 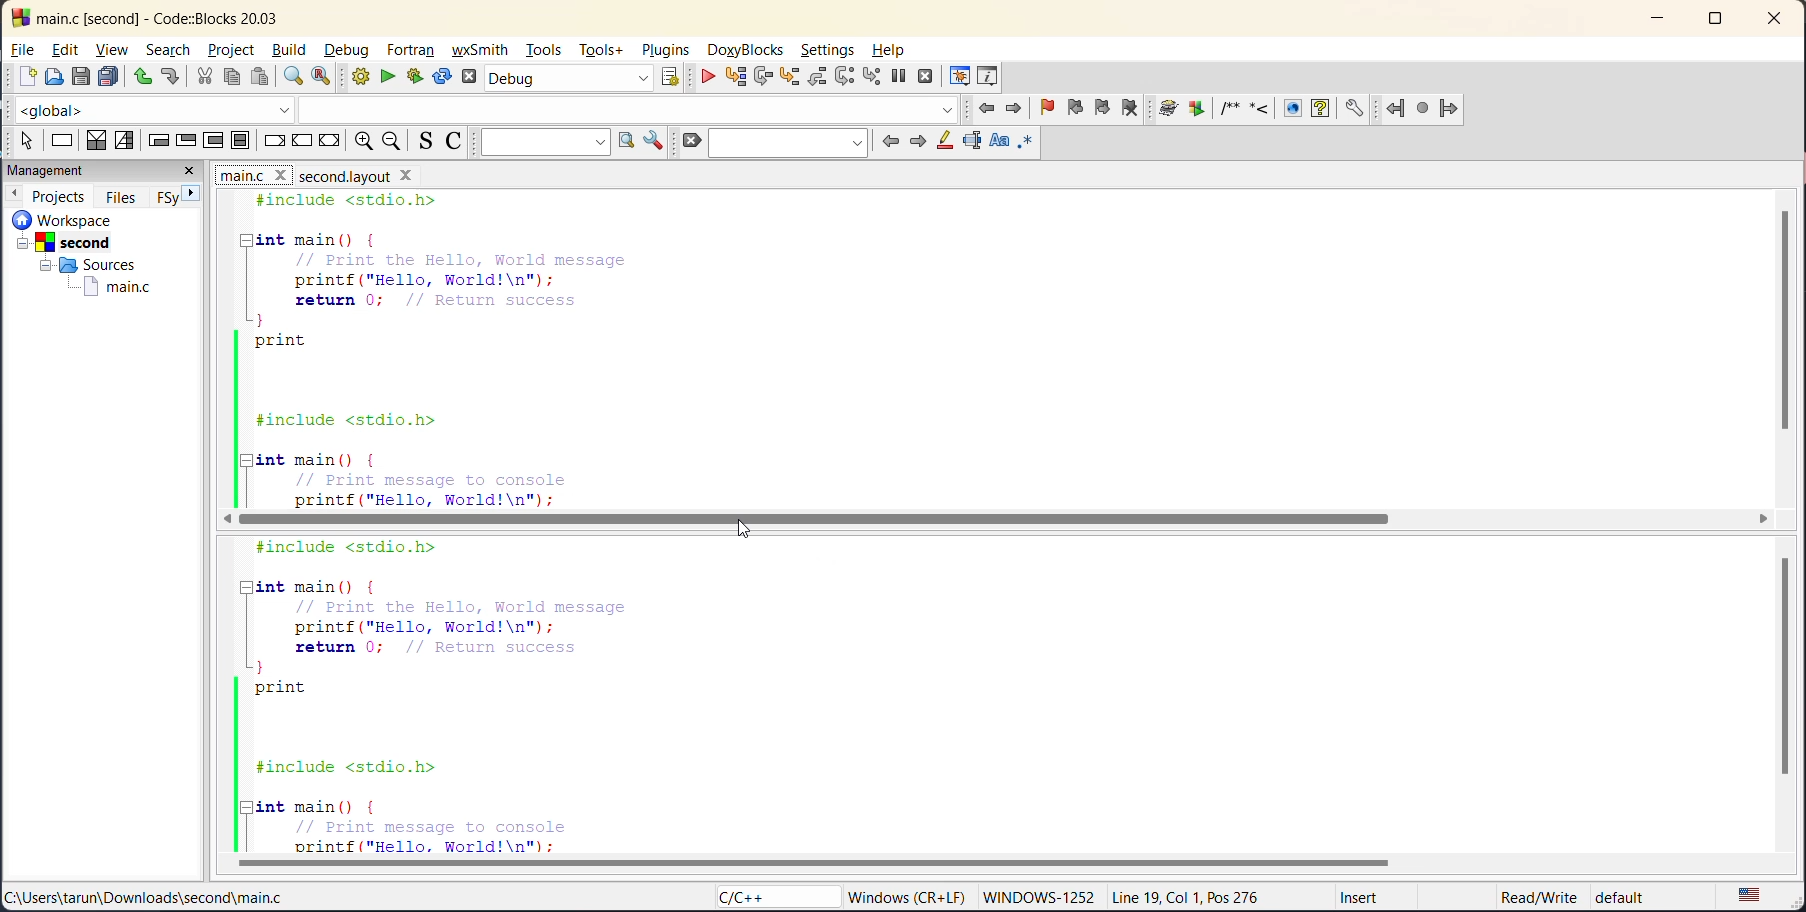 I want to click on FSy, so click(x=164, y=197).